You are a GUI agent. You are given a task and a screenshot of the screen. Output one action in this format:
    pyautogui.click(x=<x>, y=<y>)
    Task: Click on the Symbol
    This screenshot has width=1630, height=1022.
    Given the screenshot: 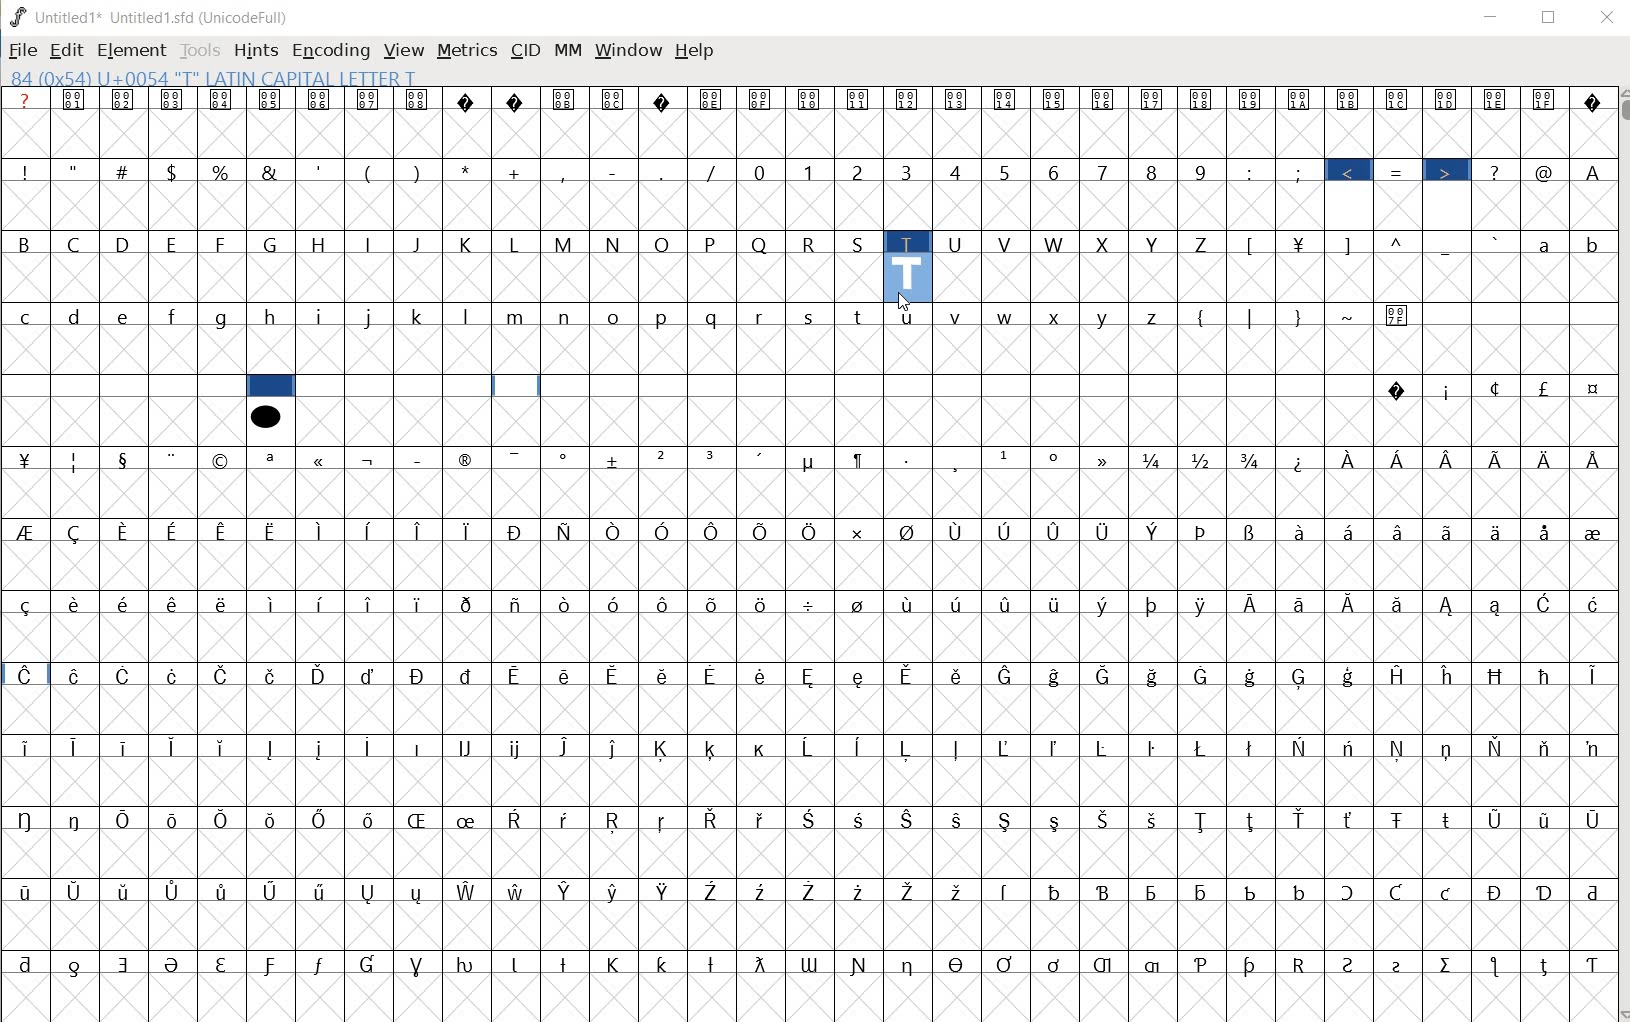 What is the action you would take?
    pyautogui.click(x=1452, y=676)
    